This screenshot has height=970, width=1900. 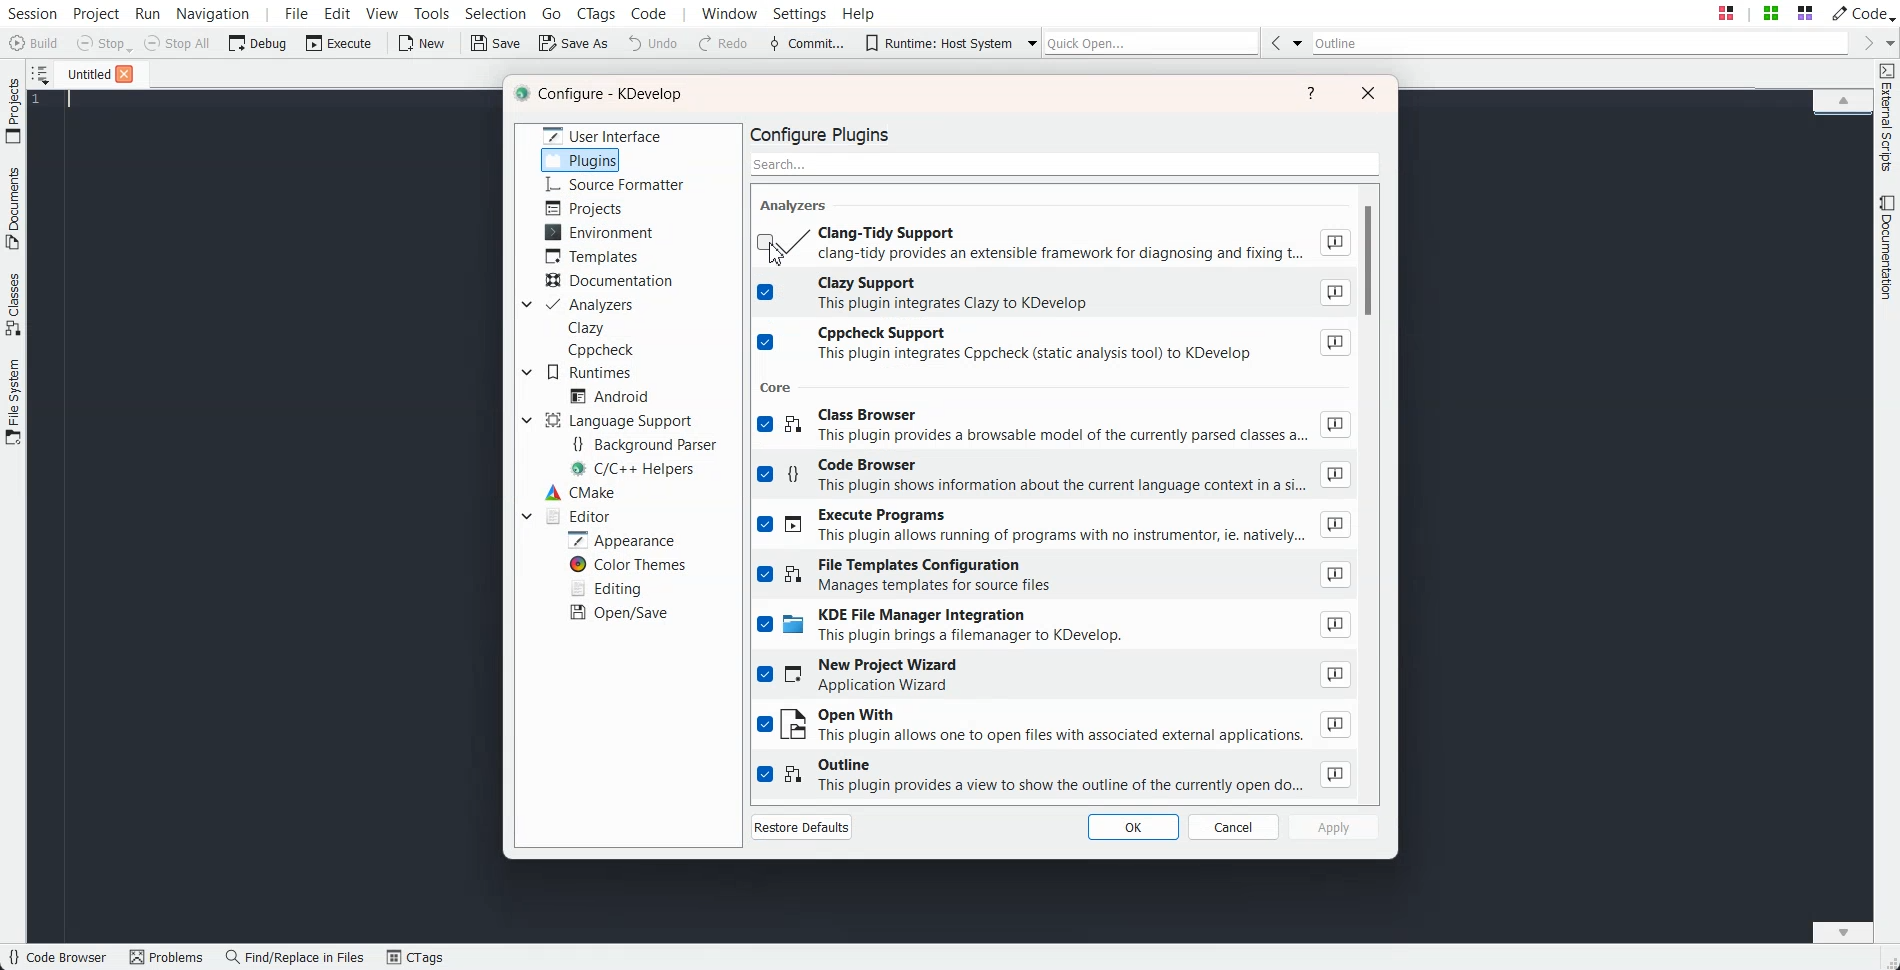 I want to click on Code Browser, so click(x=57, y=958).